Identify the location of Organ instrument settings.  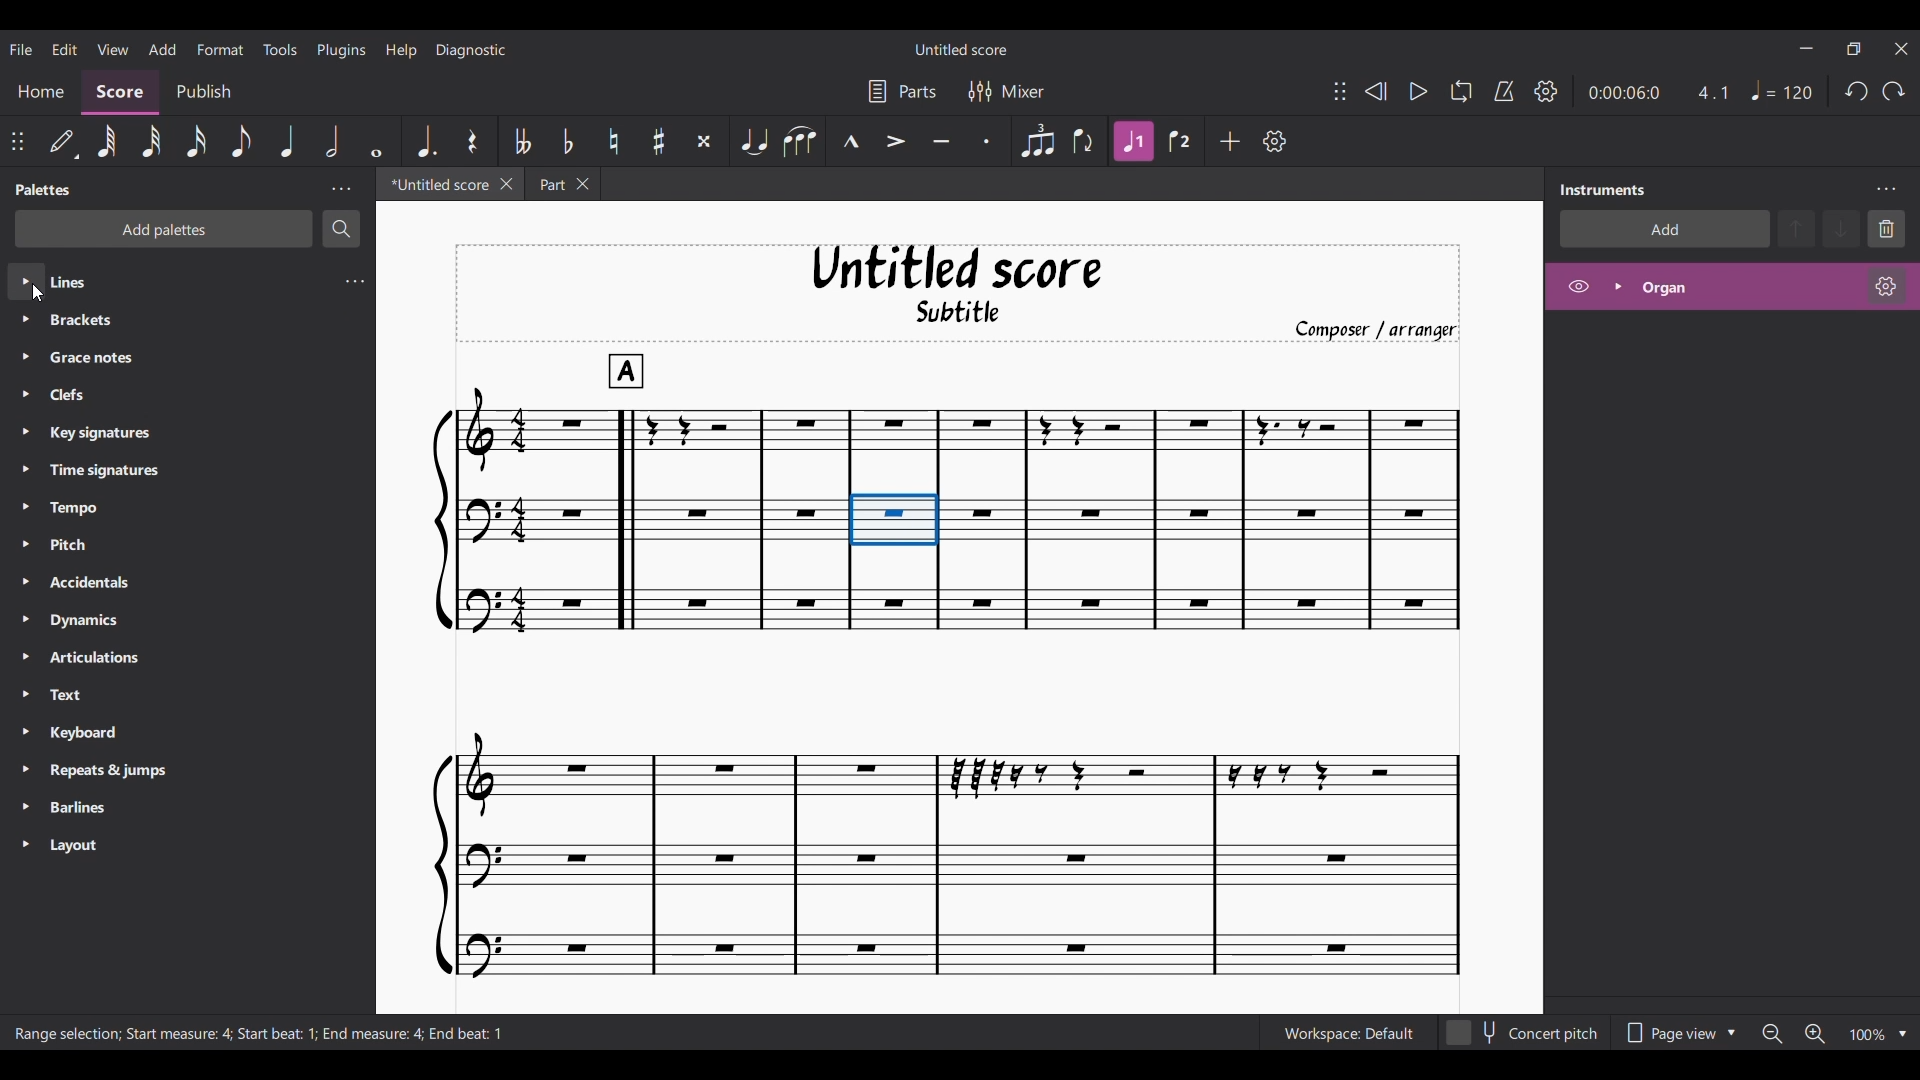
(1886, 287).